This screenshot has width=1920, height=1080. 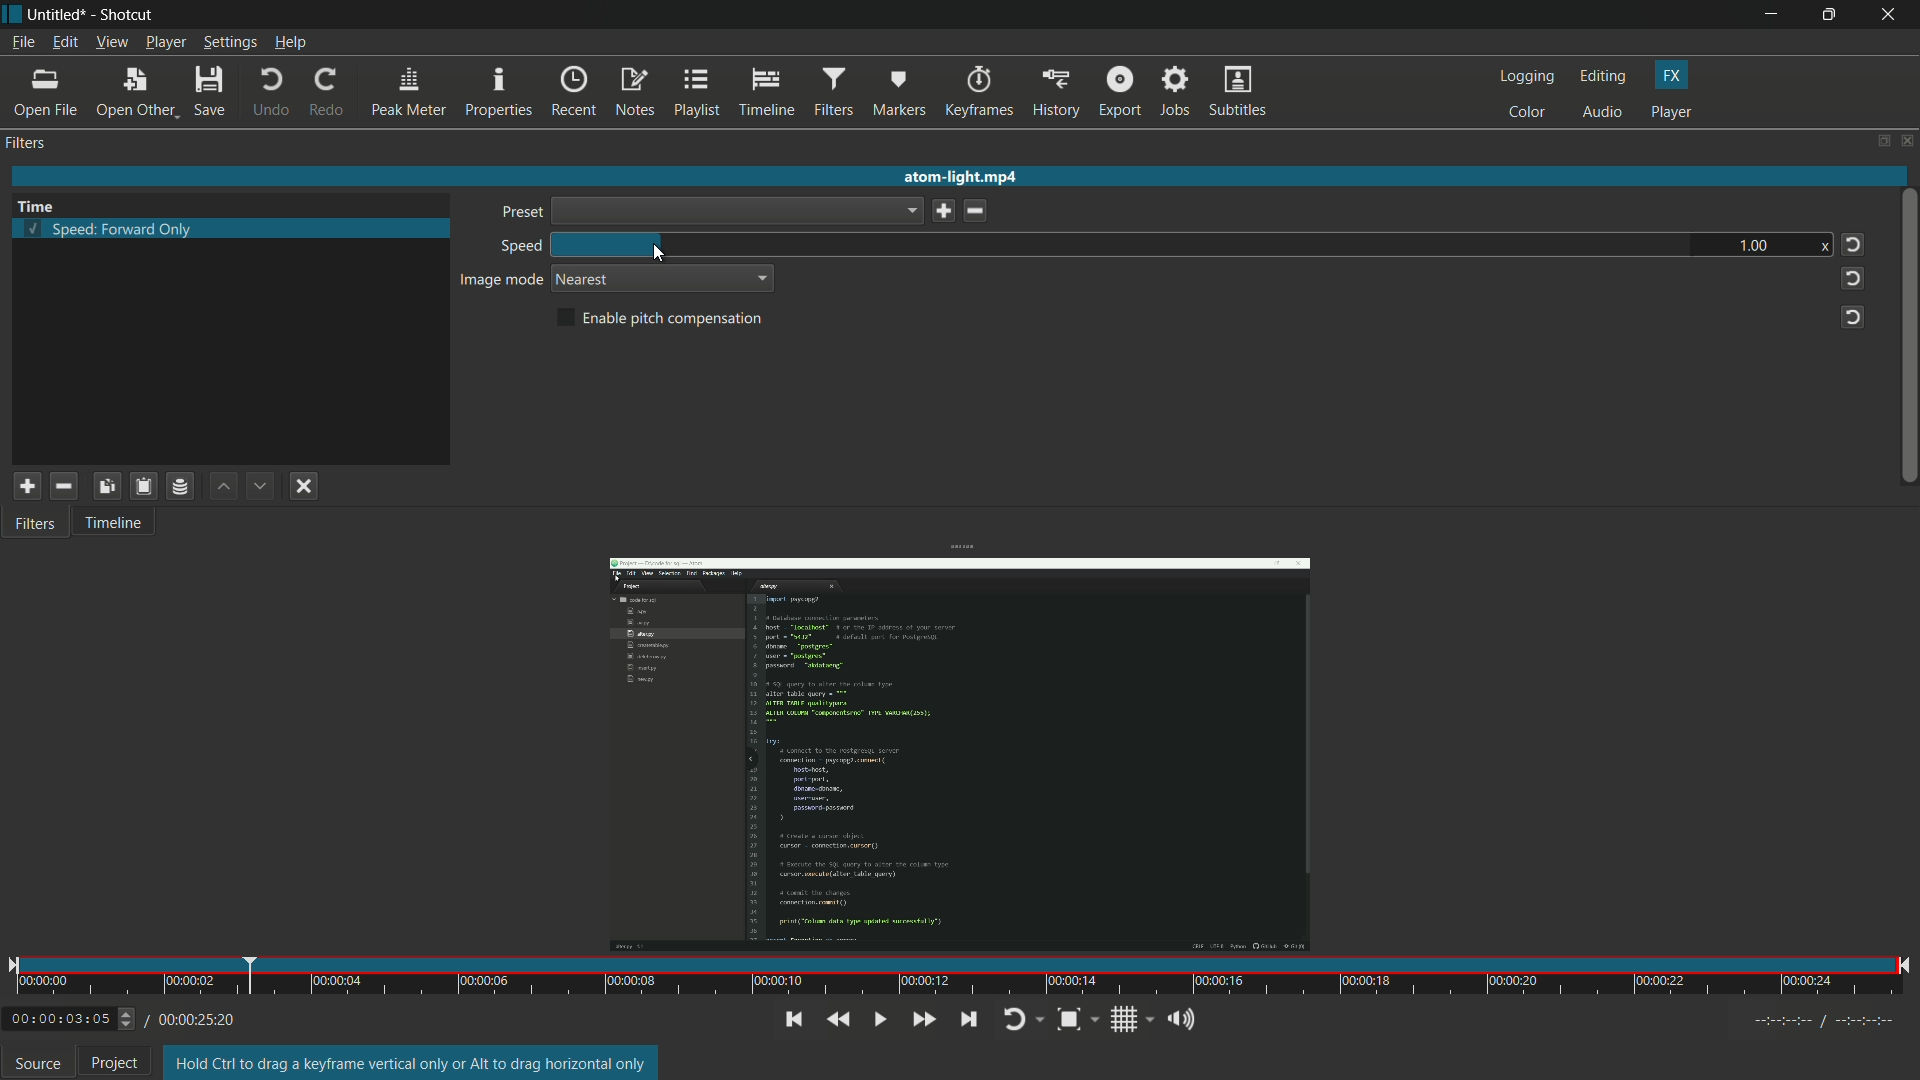 What do you see at coordinates (1073, 1019) in the screenshot?
I see `toggle zoom` at bounding box center [1073, 1019].